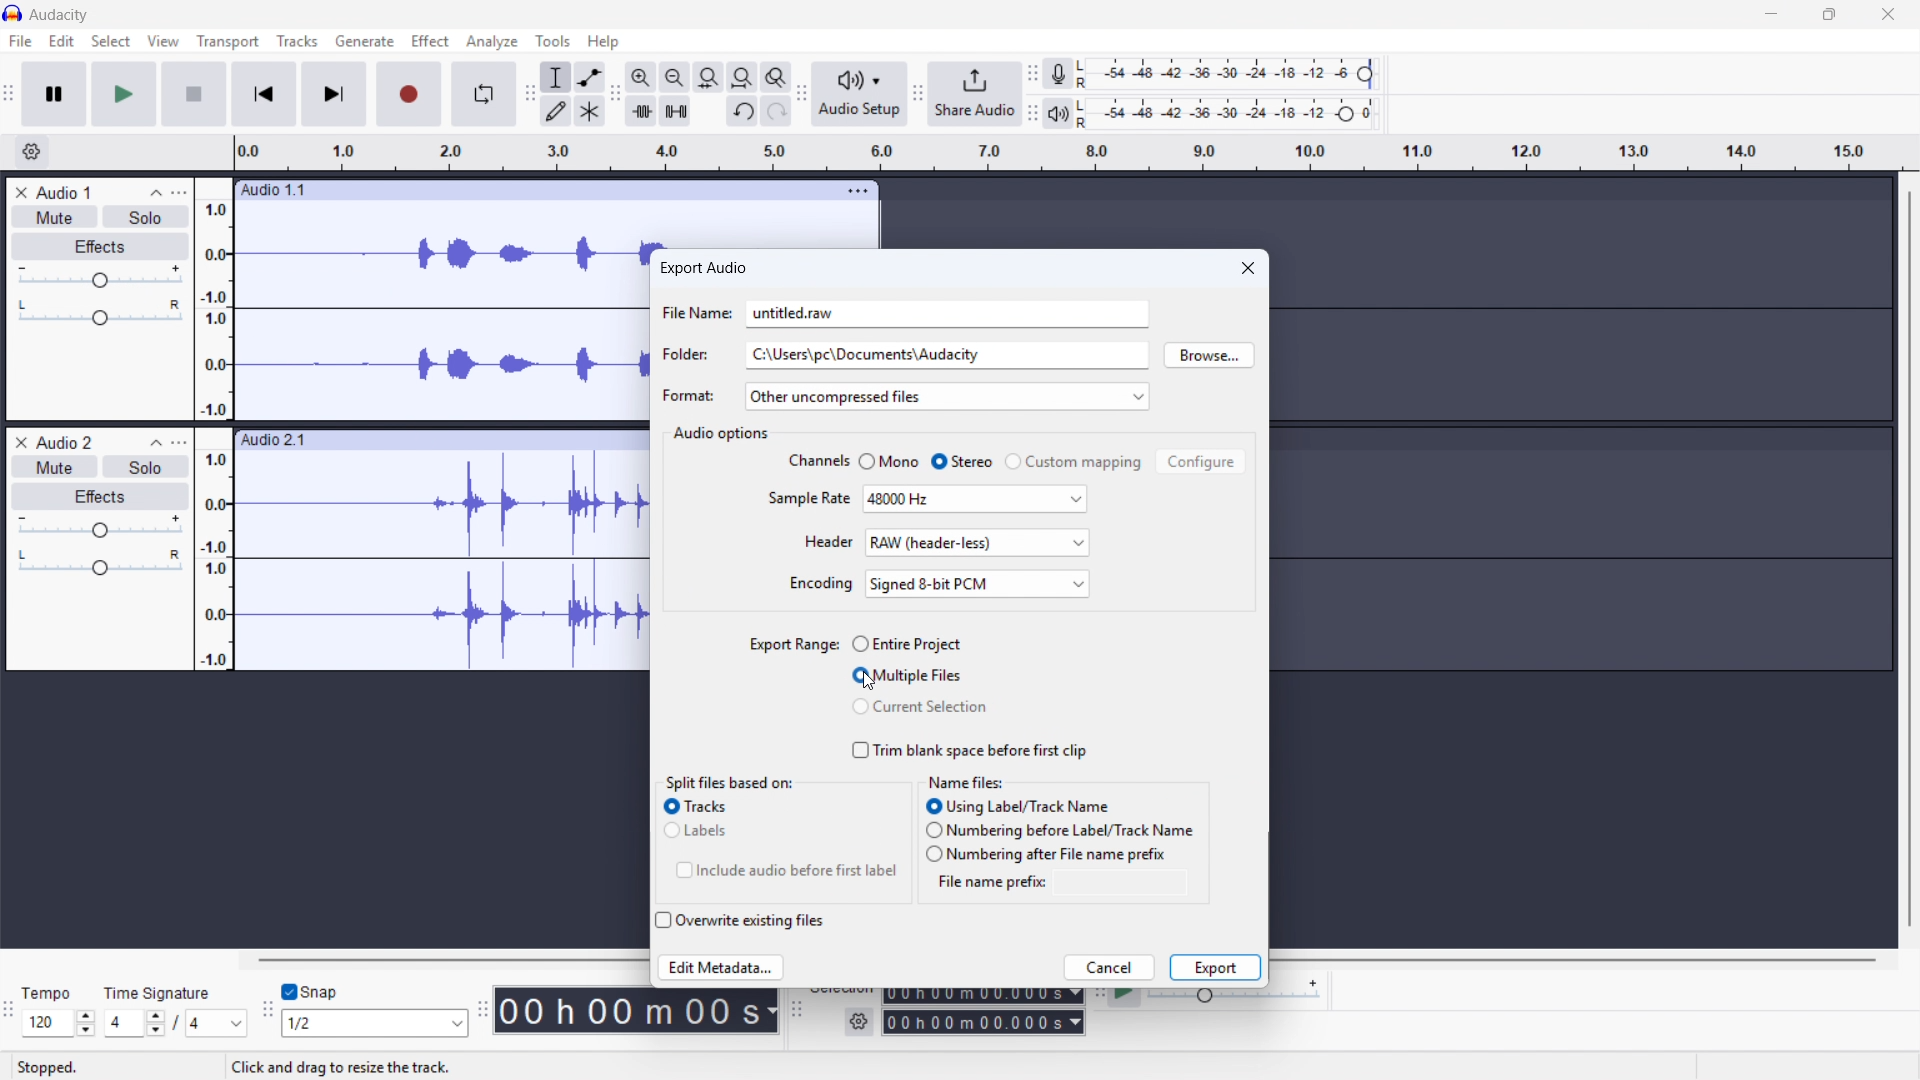 Image resolution: width=1920 pixels, height=1080 pixels. What do you see at coordinates (21, 441) in the screenshot?
I see `Remove track ` at bounding box center [21, 441].